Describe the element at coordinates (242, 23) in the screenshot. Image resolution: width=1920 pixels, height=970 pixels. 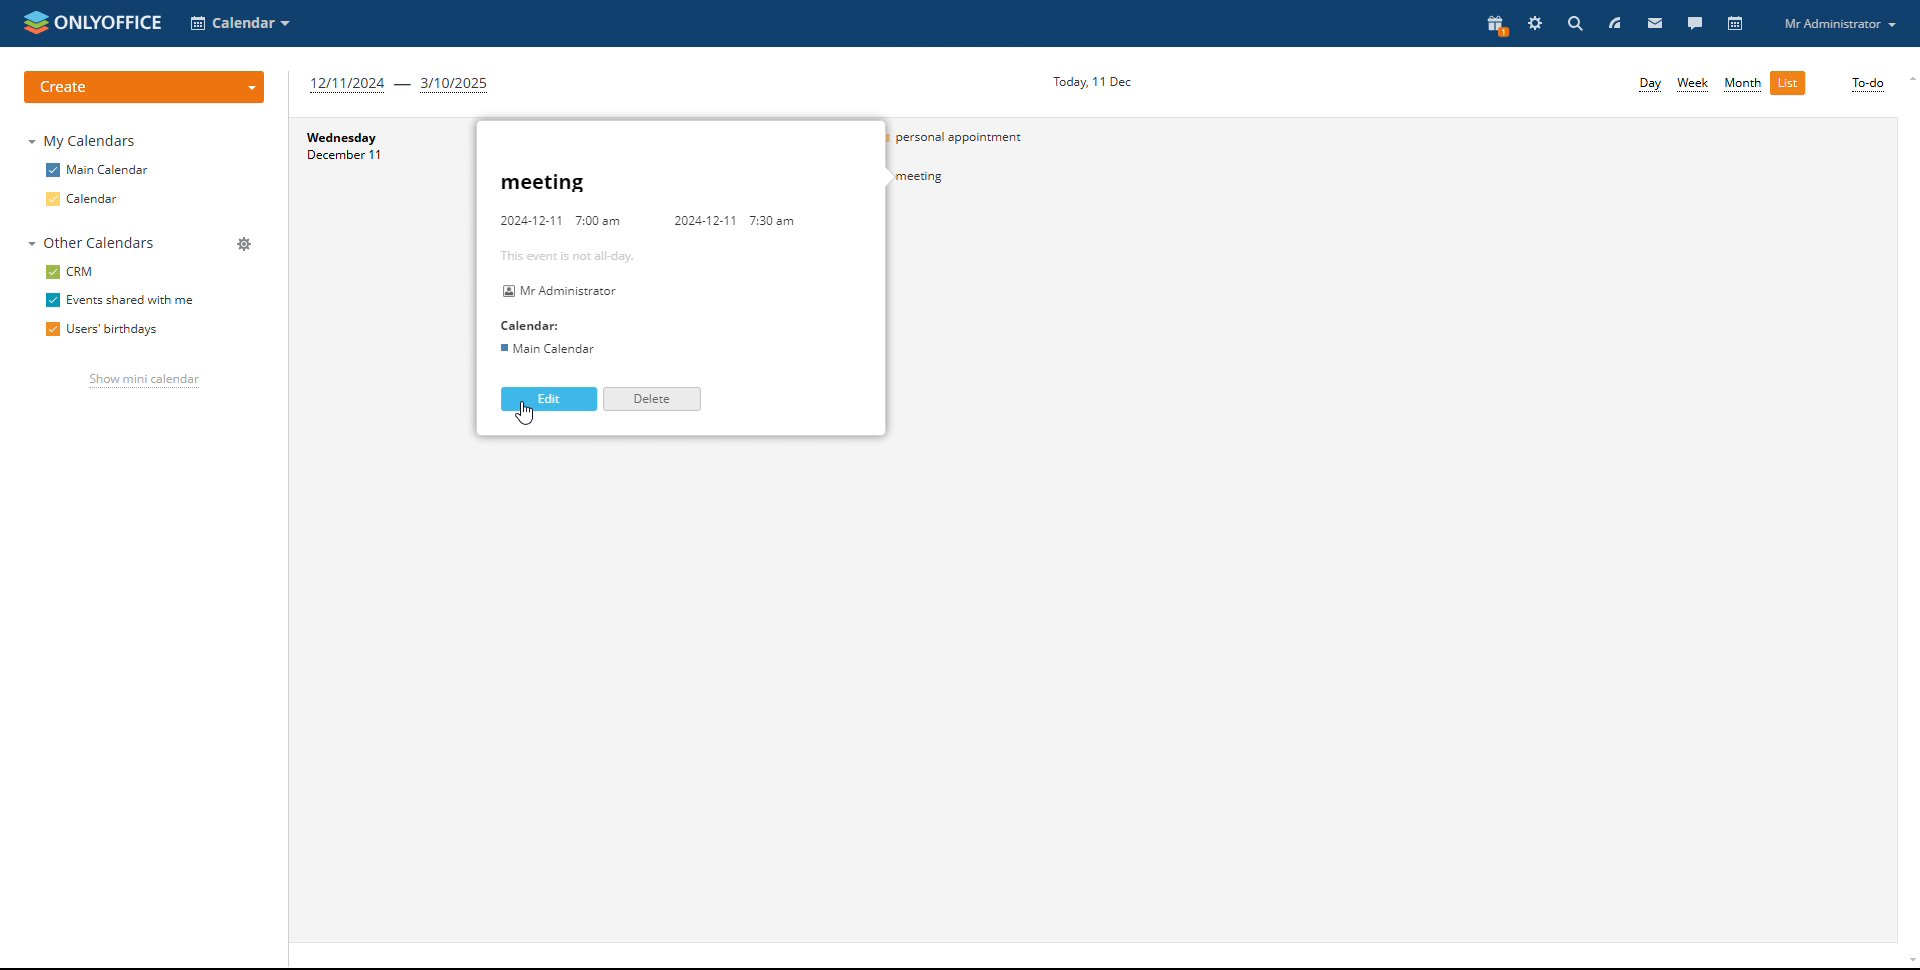
I see `select application` at that location.